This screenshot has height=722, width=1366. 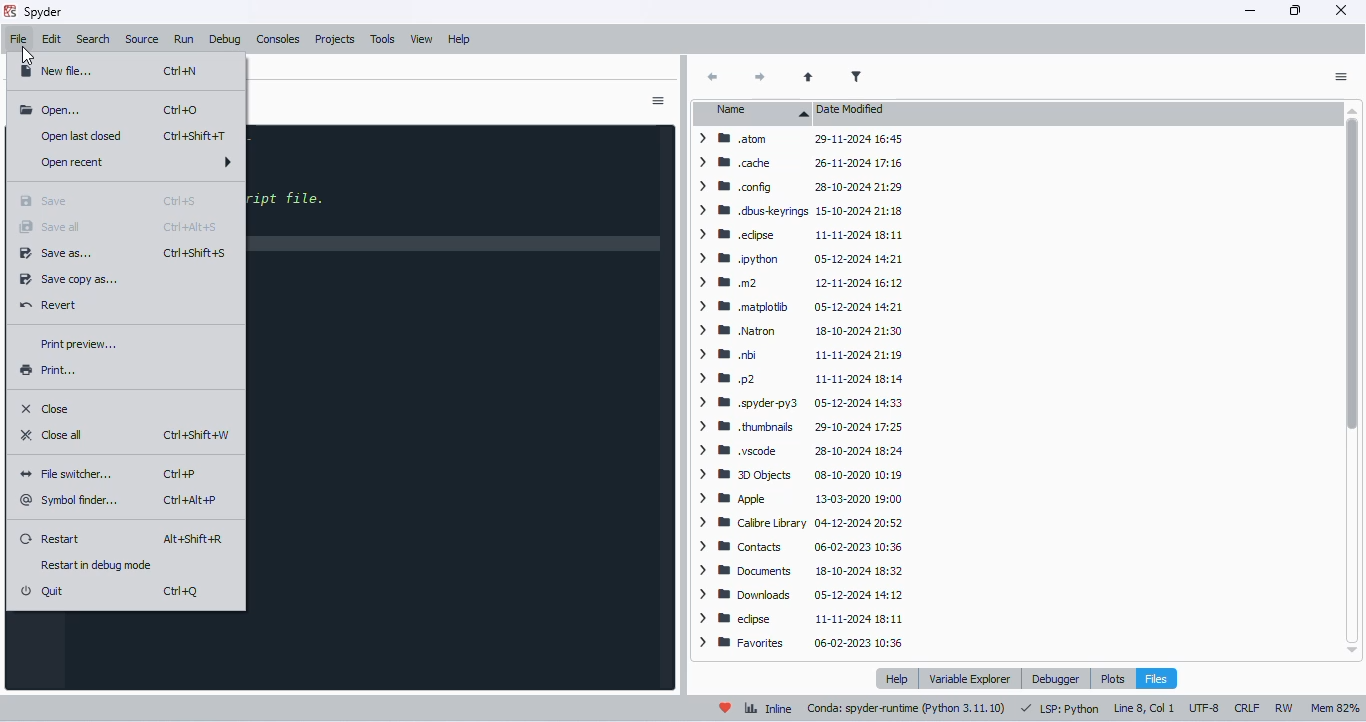 What do you see at coordinates (1157, 679) in the screenshot?
I see `files` at bounding box center [1157, 679].